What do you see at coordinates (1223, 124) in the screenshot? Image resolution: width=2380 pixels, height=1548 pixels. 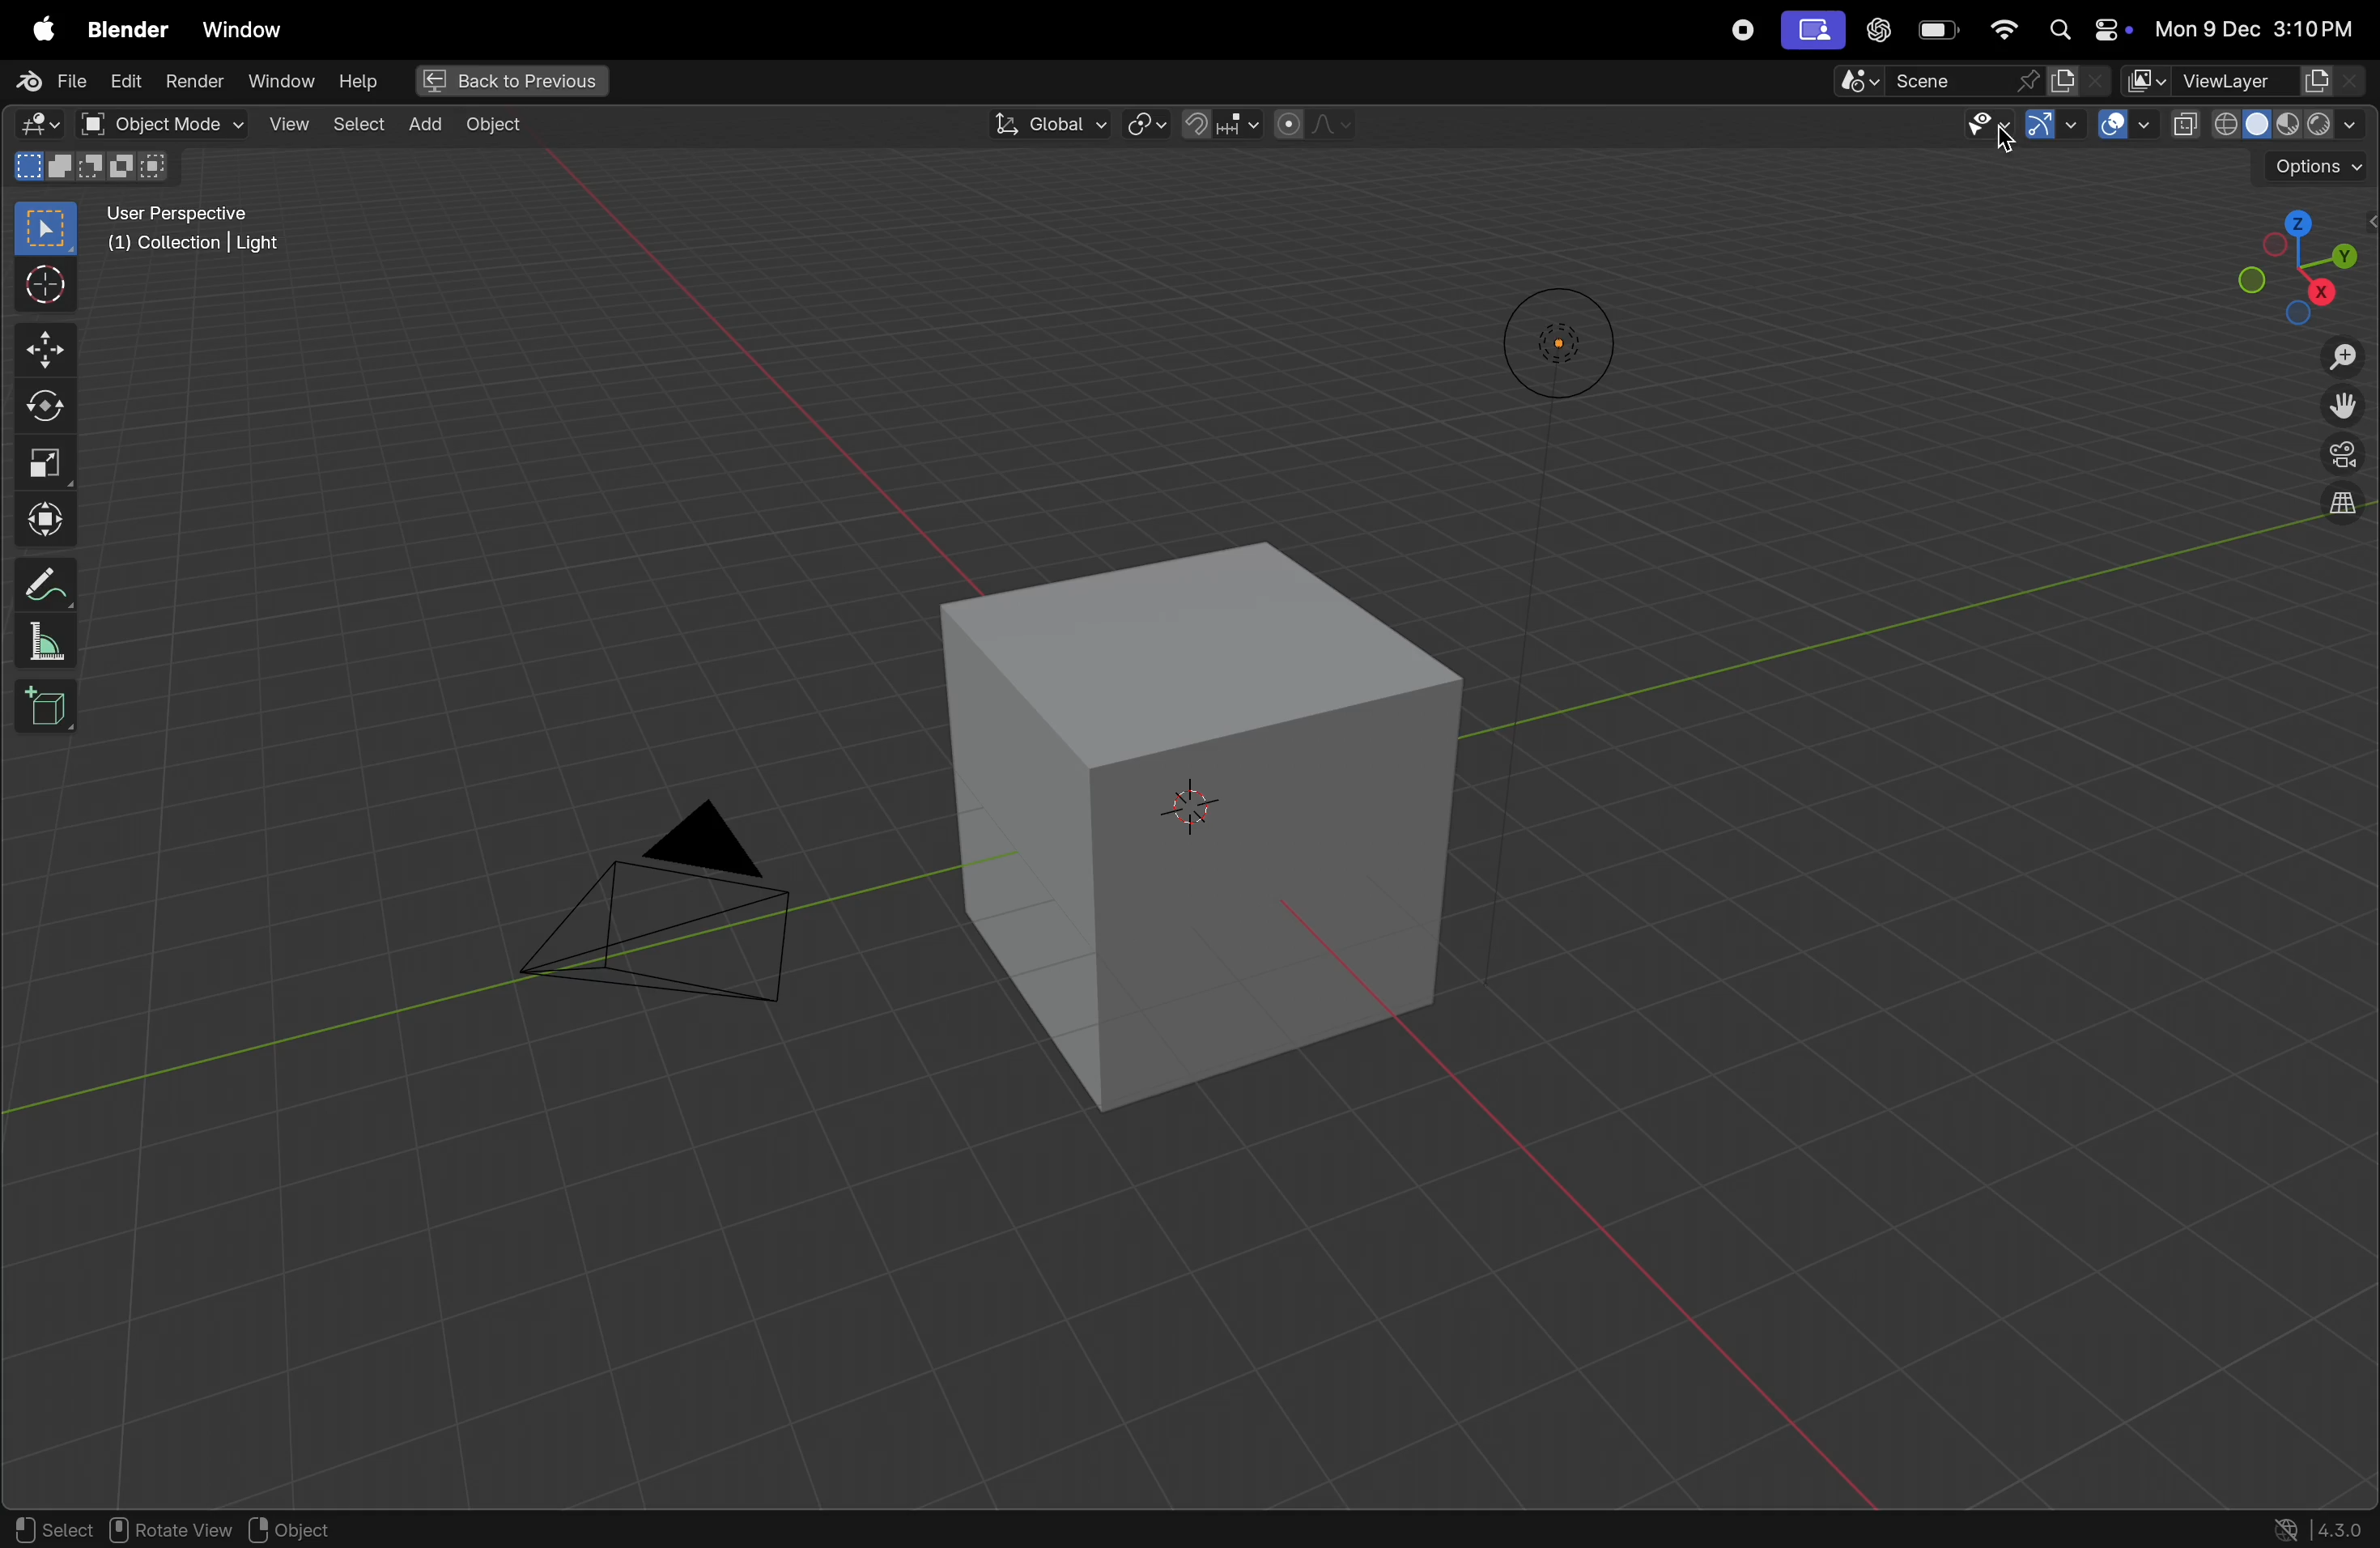 I see `snap` at bounding box center [1223, 124].